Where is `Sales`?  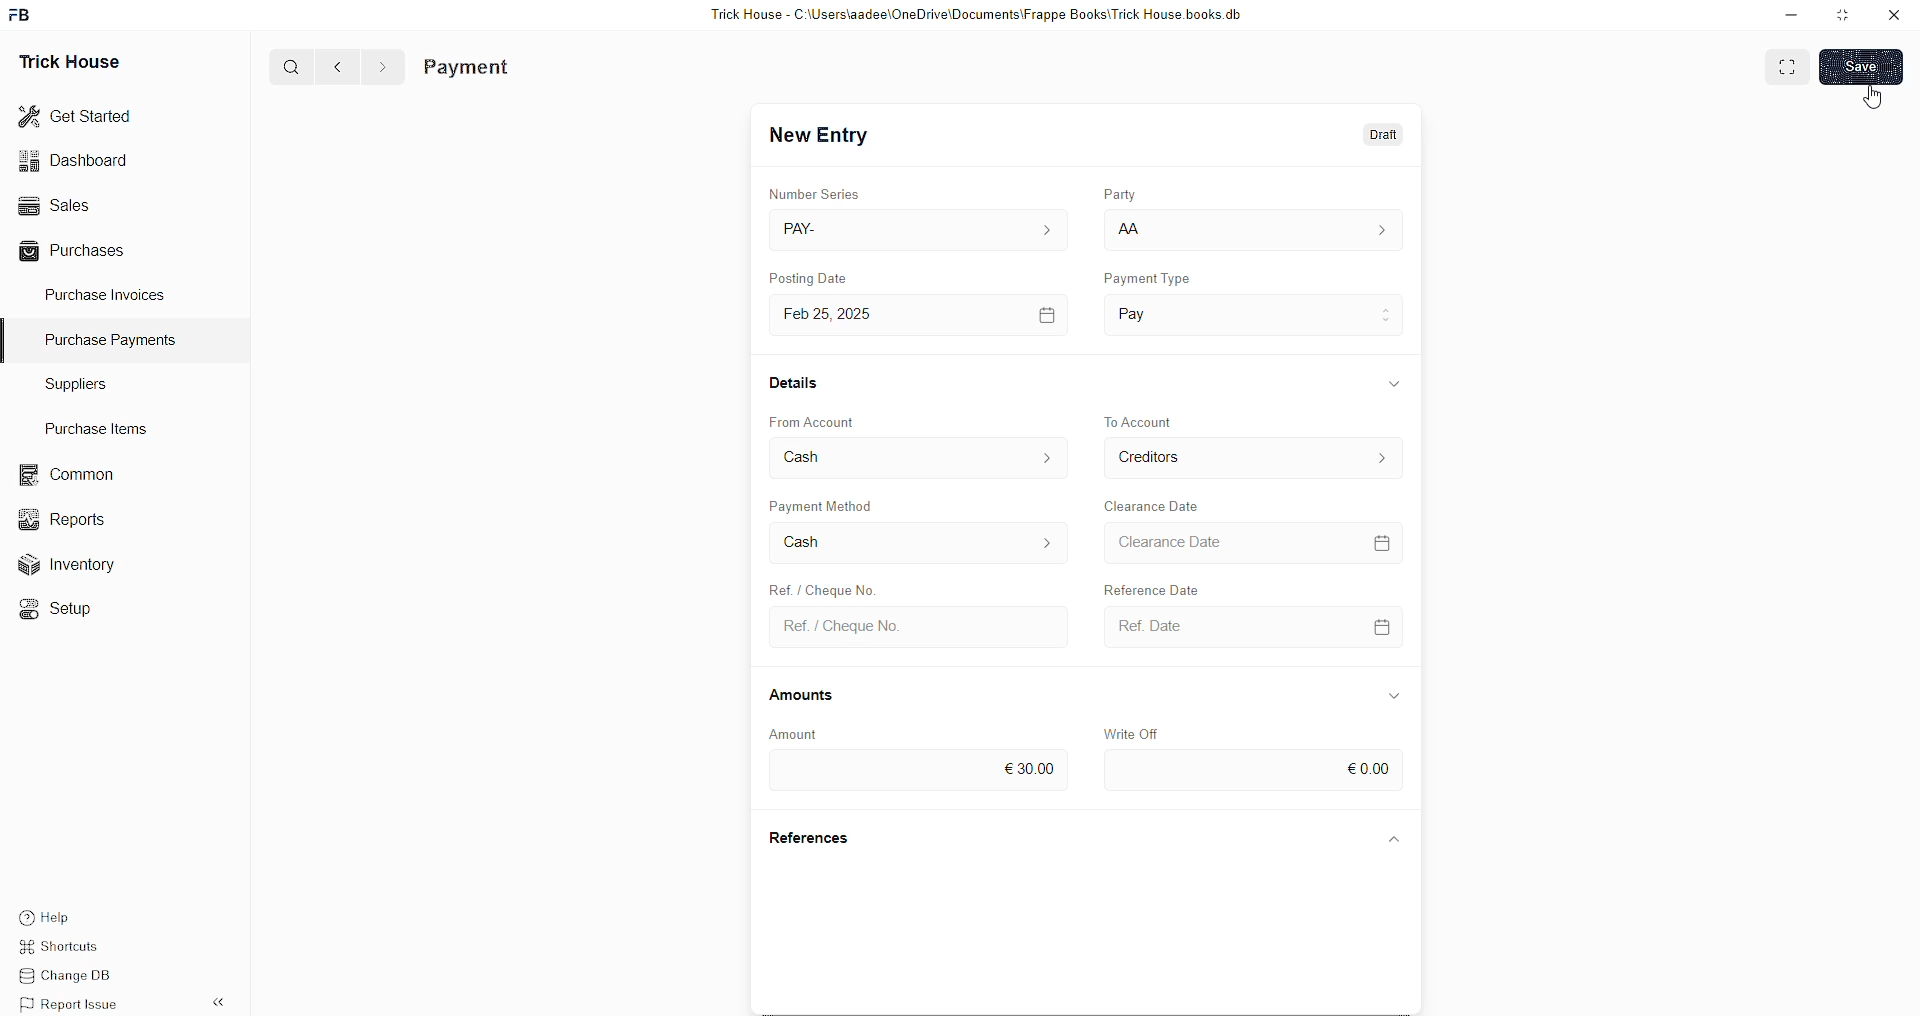 Sales is located at coordinates (52, 203).